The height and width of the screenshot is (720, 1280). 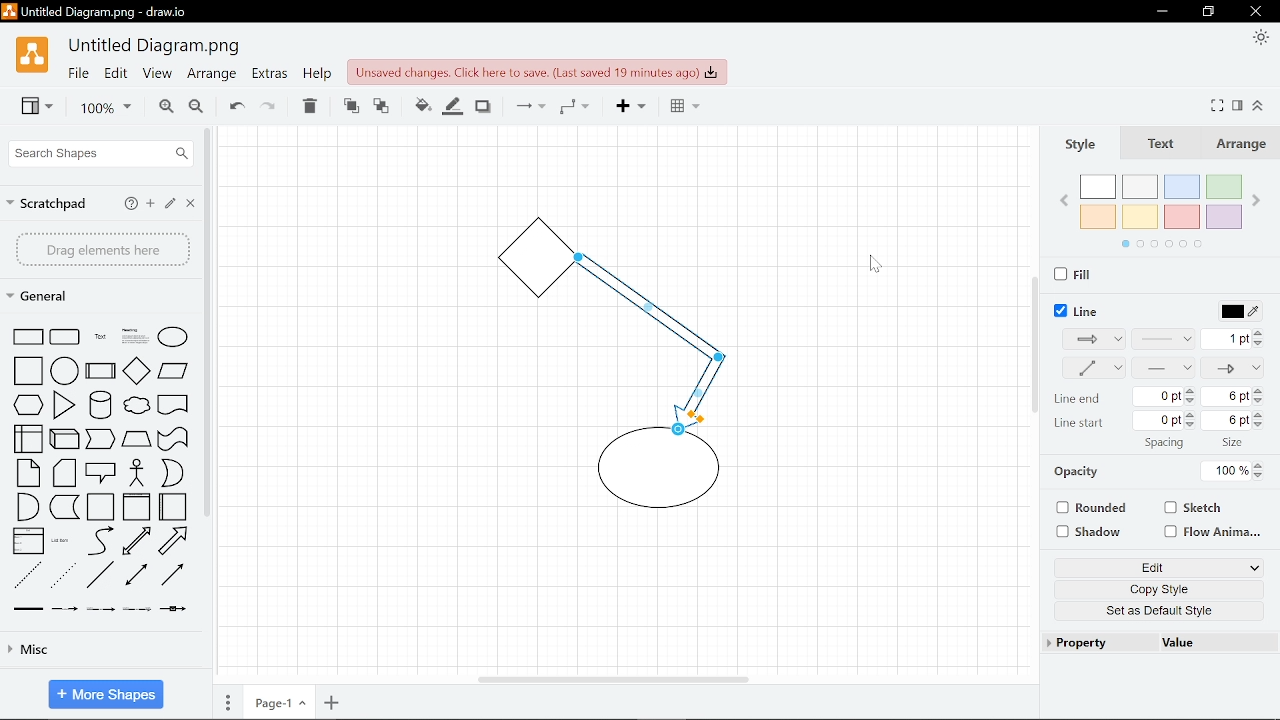 What do you see at coordinates (99, 540) in the screenshot?
I see `shape` at bounding box center [99, 540].